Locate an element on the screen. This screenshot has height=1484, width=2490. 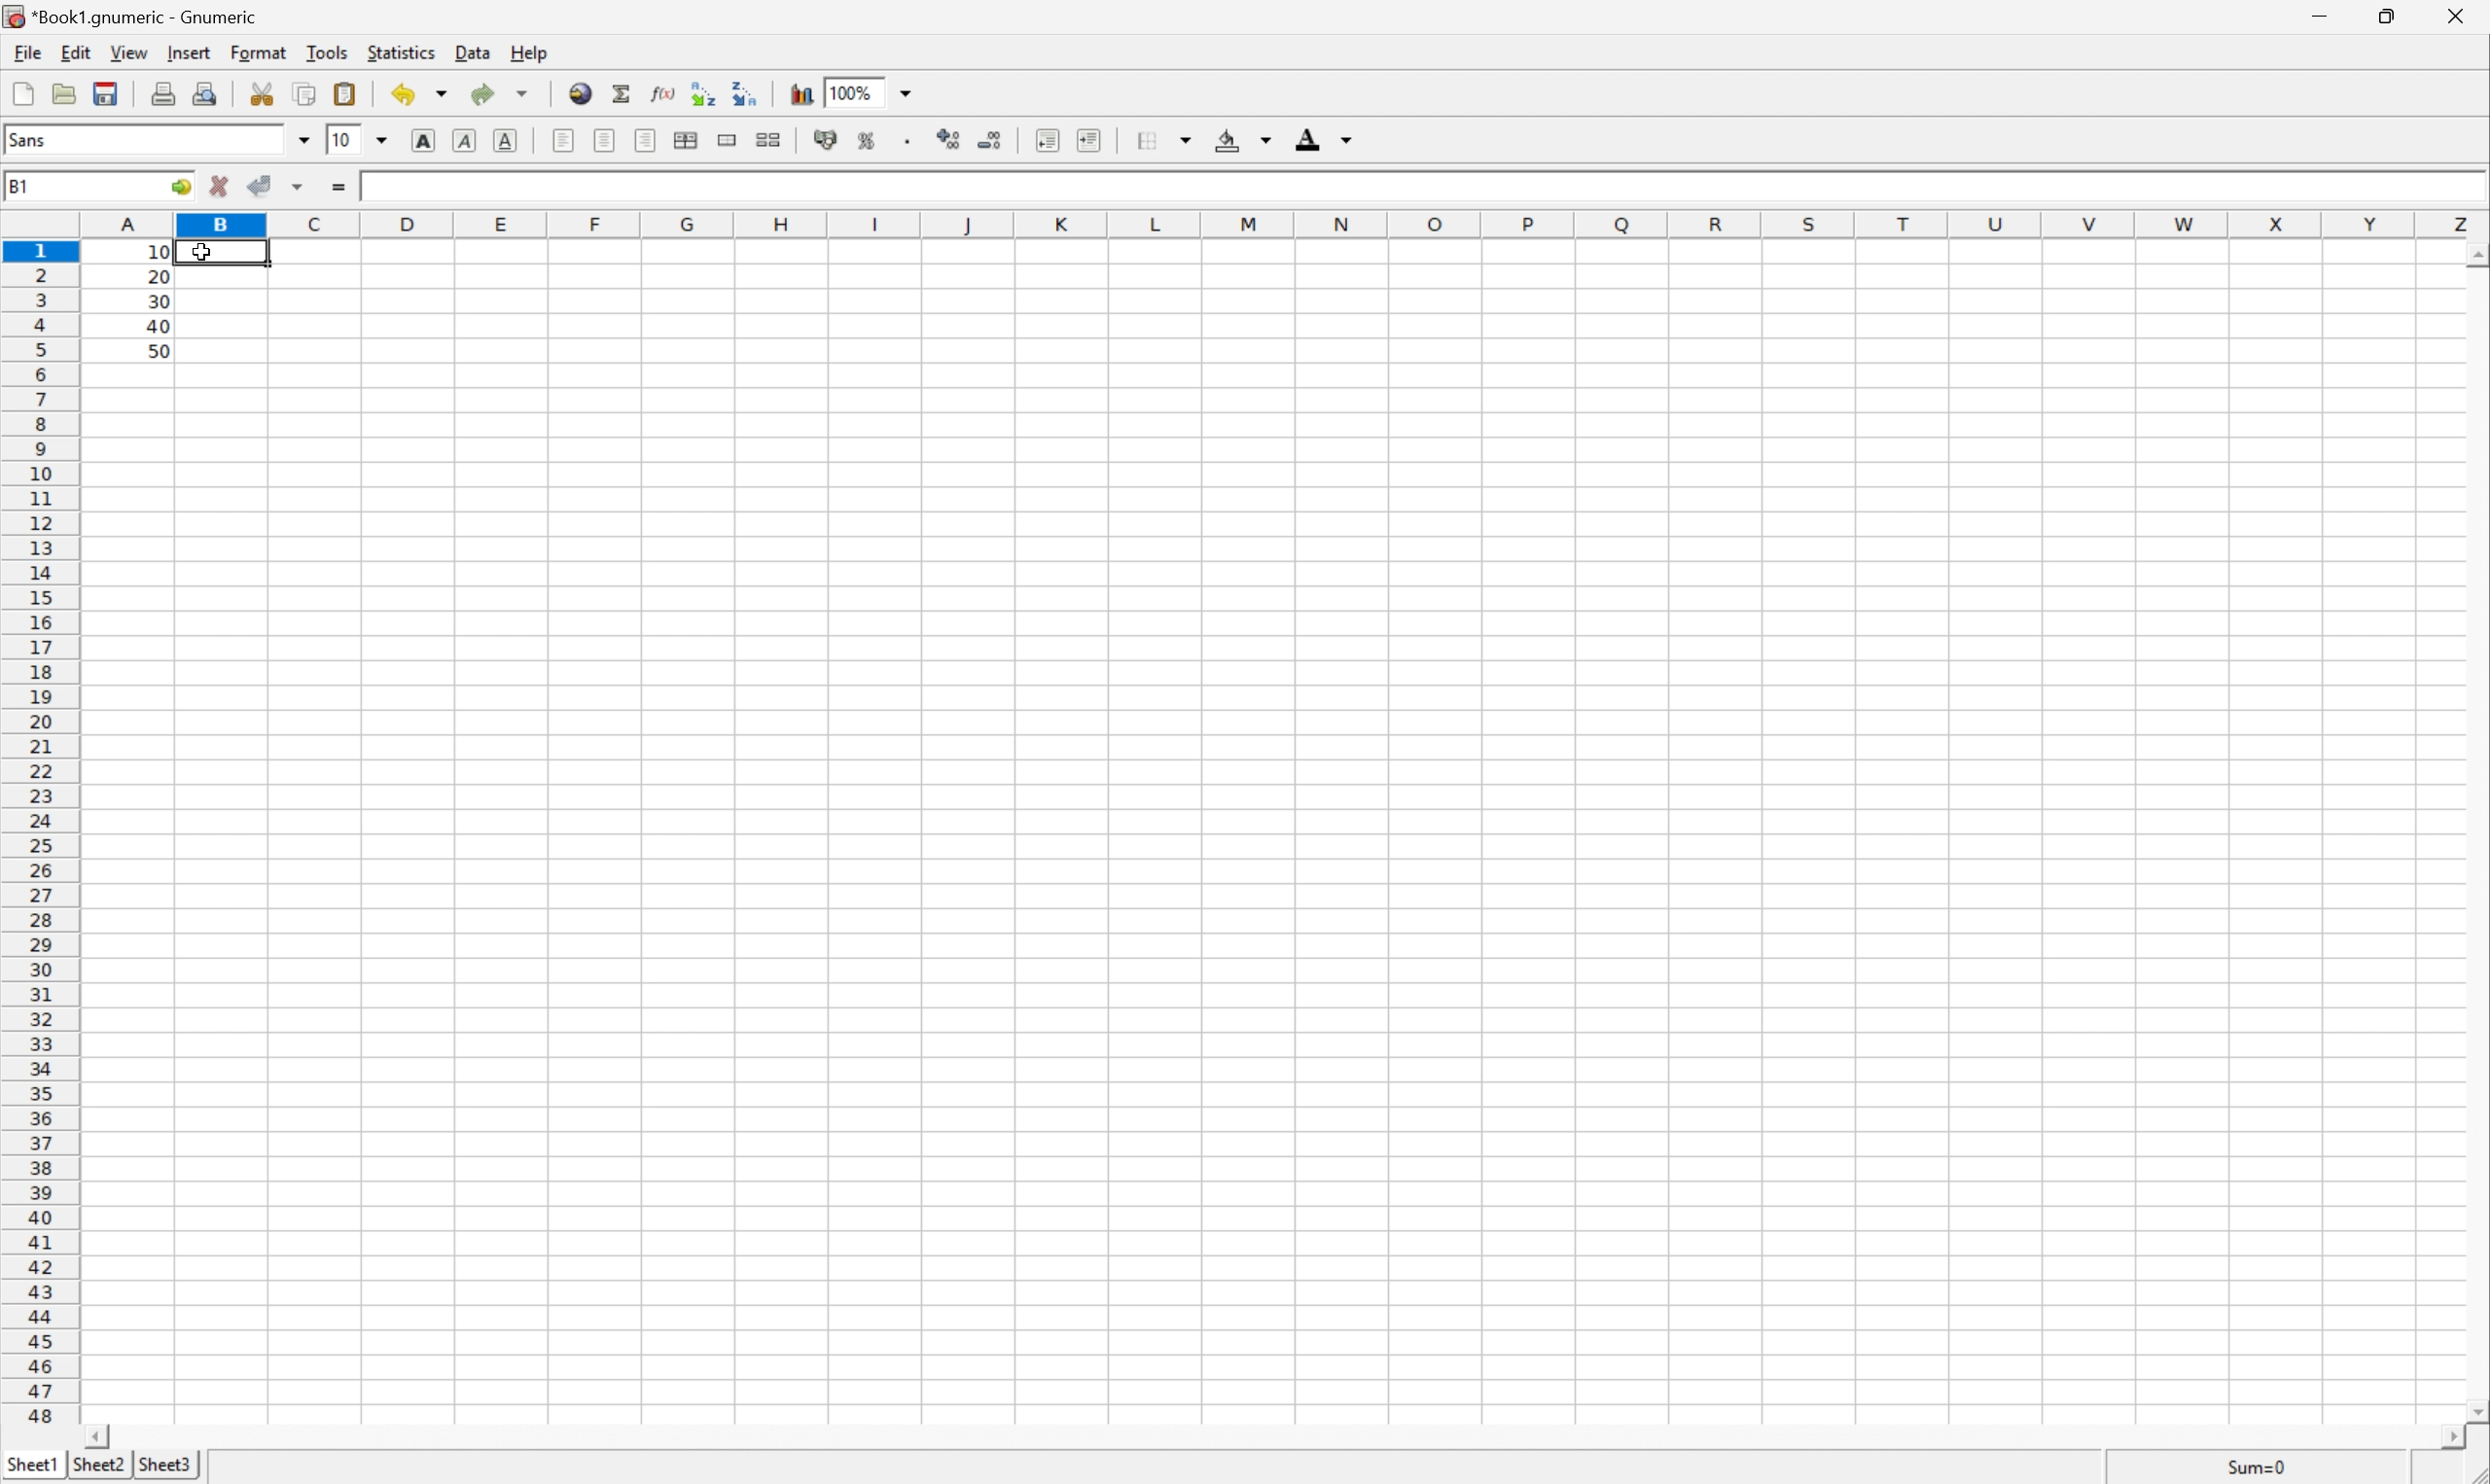
Decrease the number of decimals displayed is located at coordinates (987, 136).